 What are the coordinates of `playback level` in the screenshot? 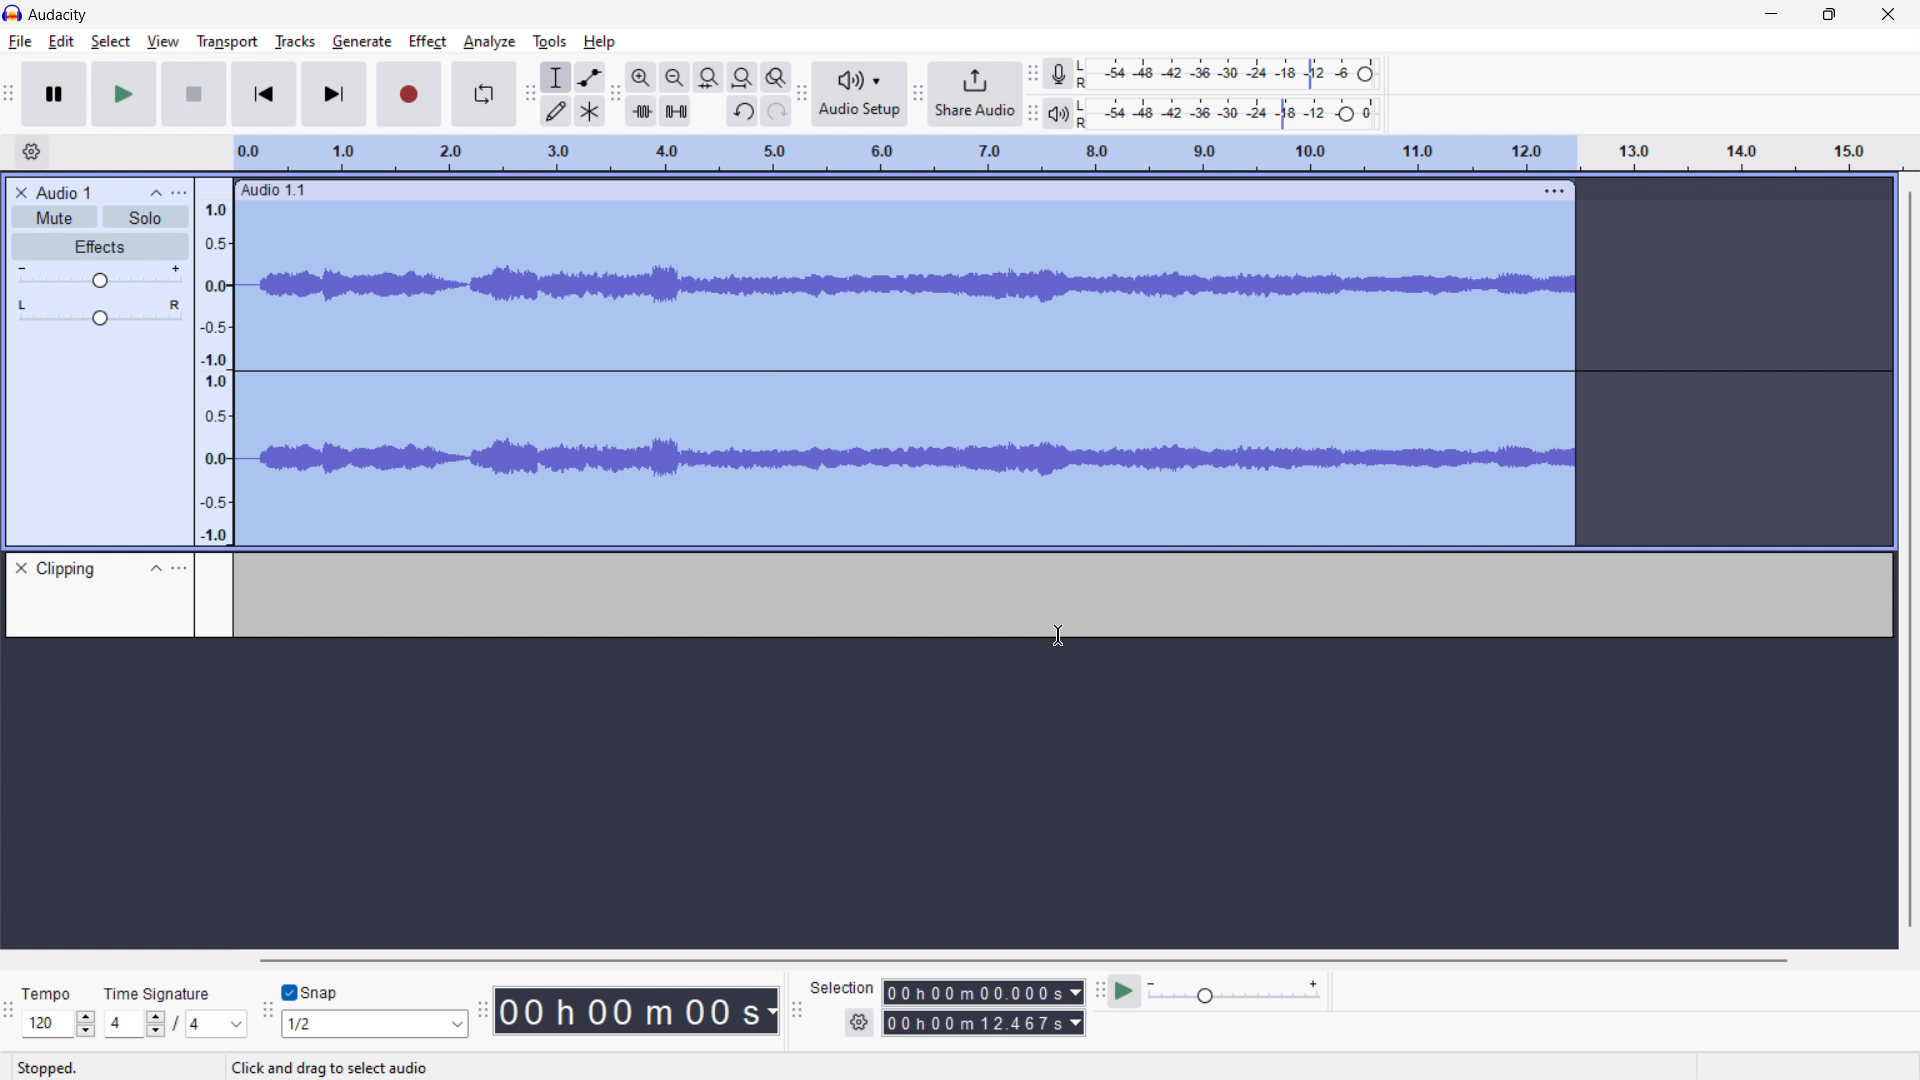 It's located at (1228, 114).